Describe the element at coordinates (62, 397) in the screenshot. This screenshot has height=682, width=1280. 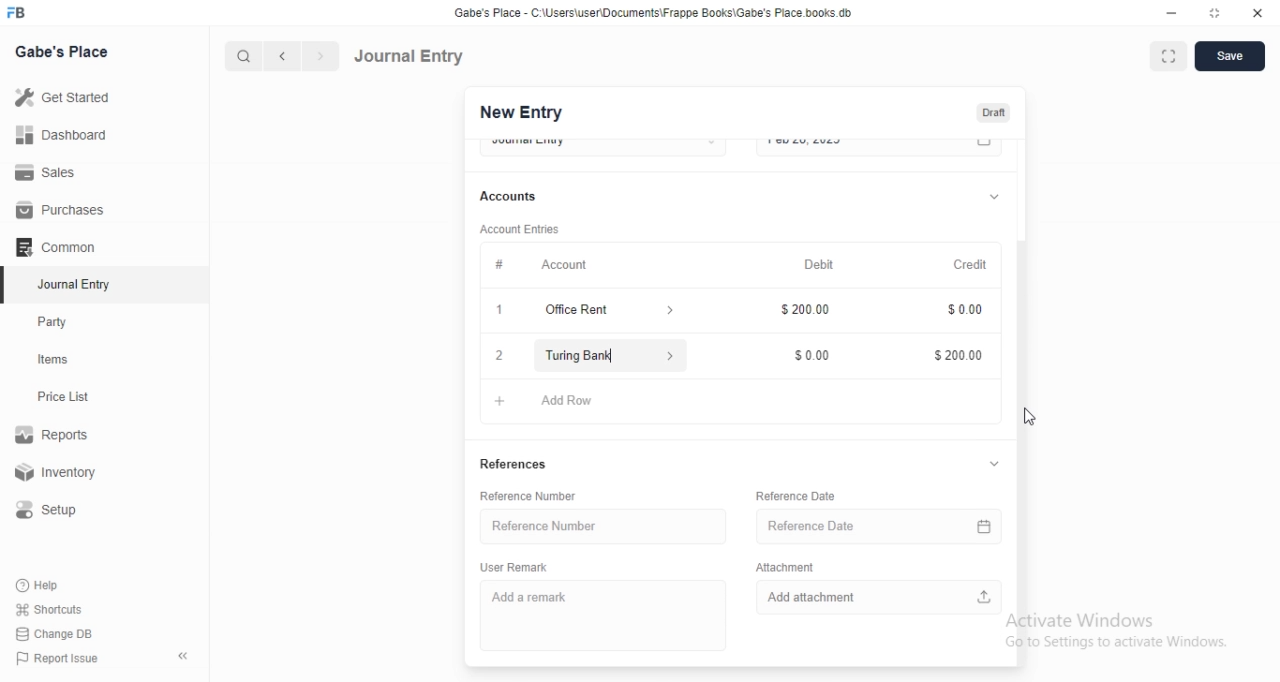
I see `Price List` at that location.